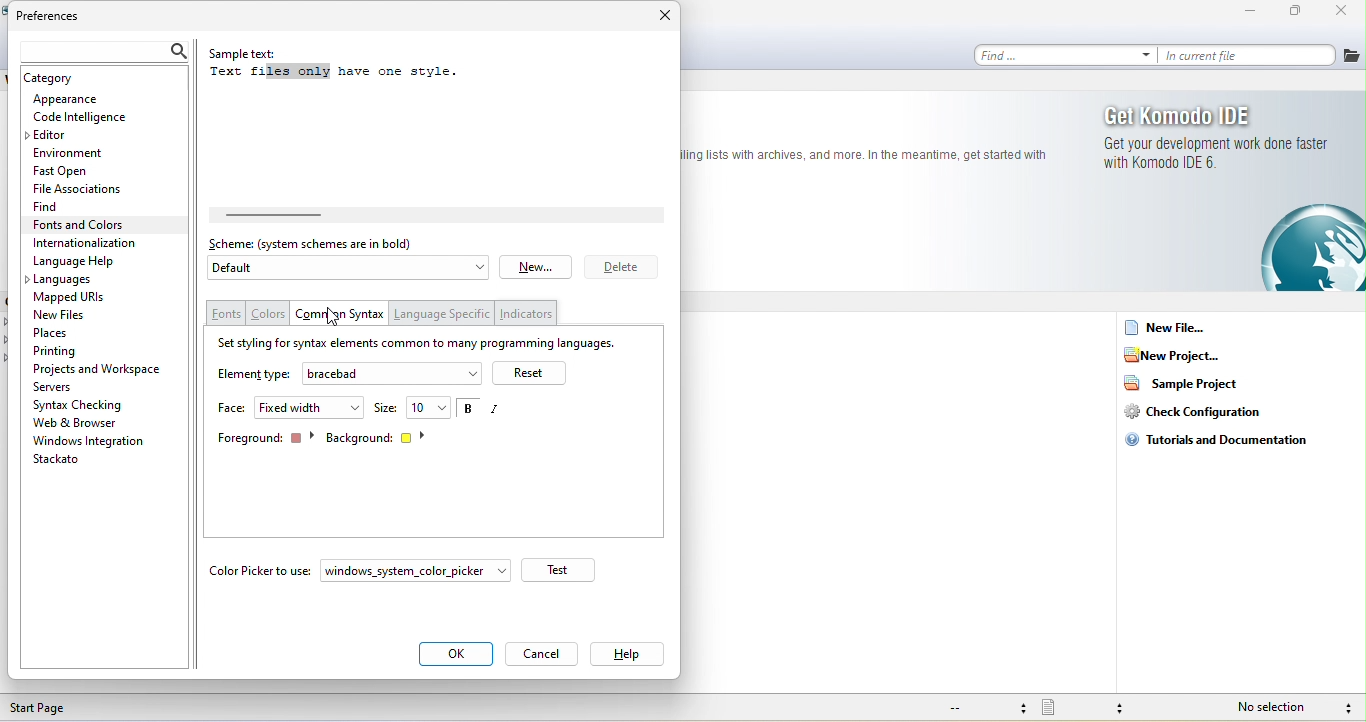  I want to click on check configuration, so click(1202, 414).